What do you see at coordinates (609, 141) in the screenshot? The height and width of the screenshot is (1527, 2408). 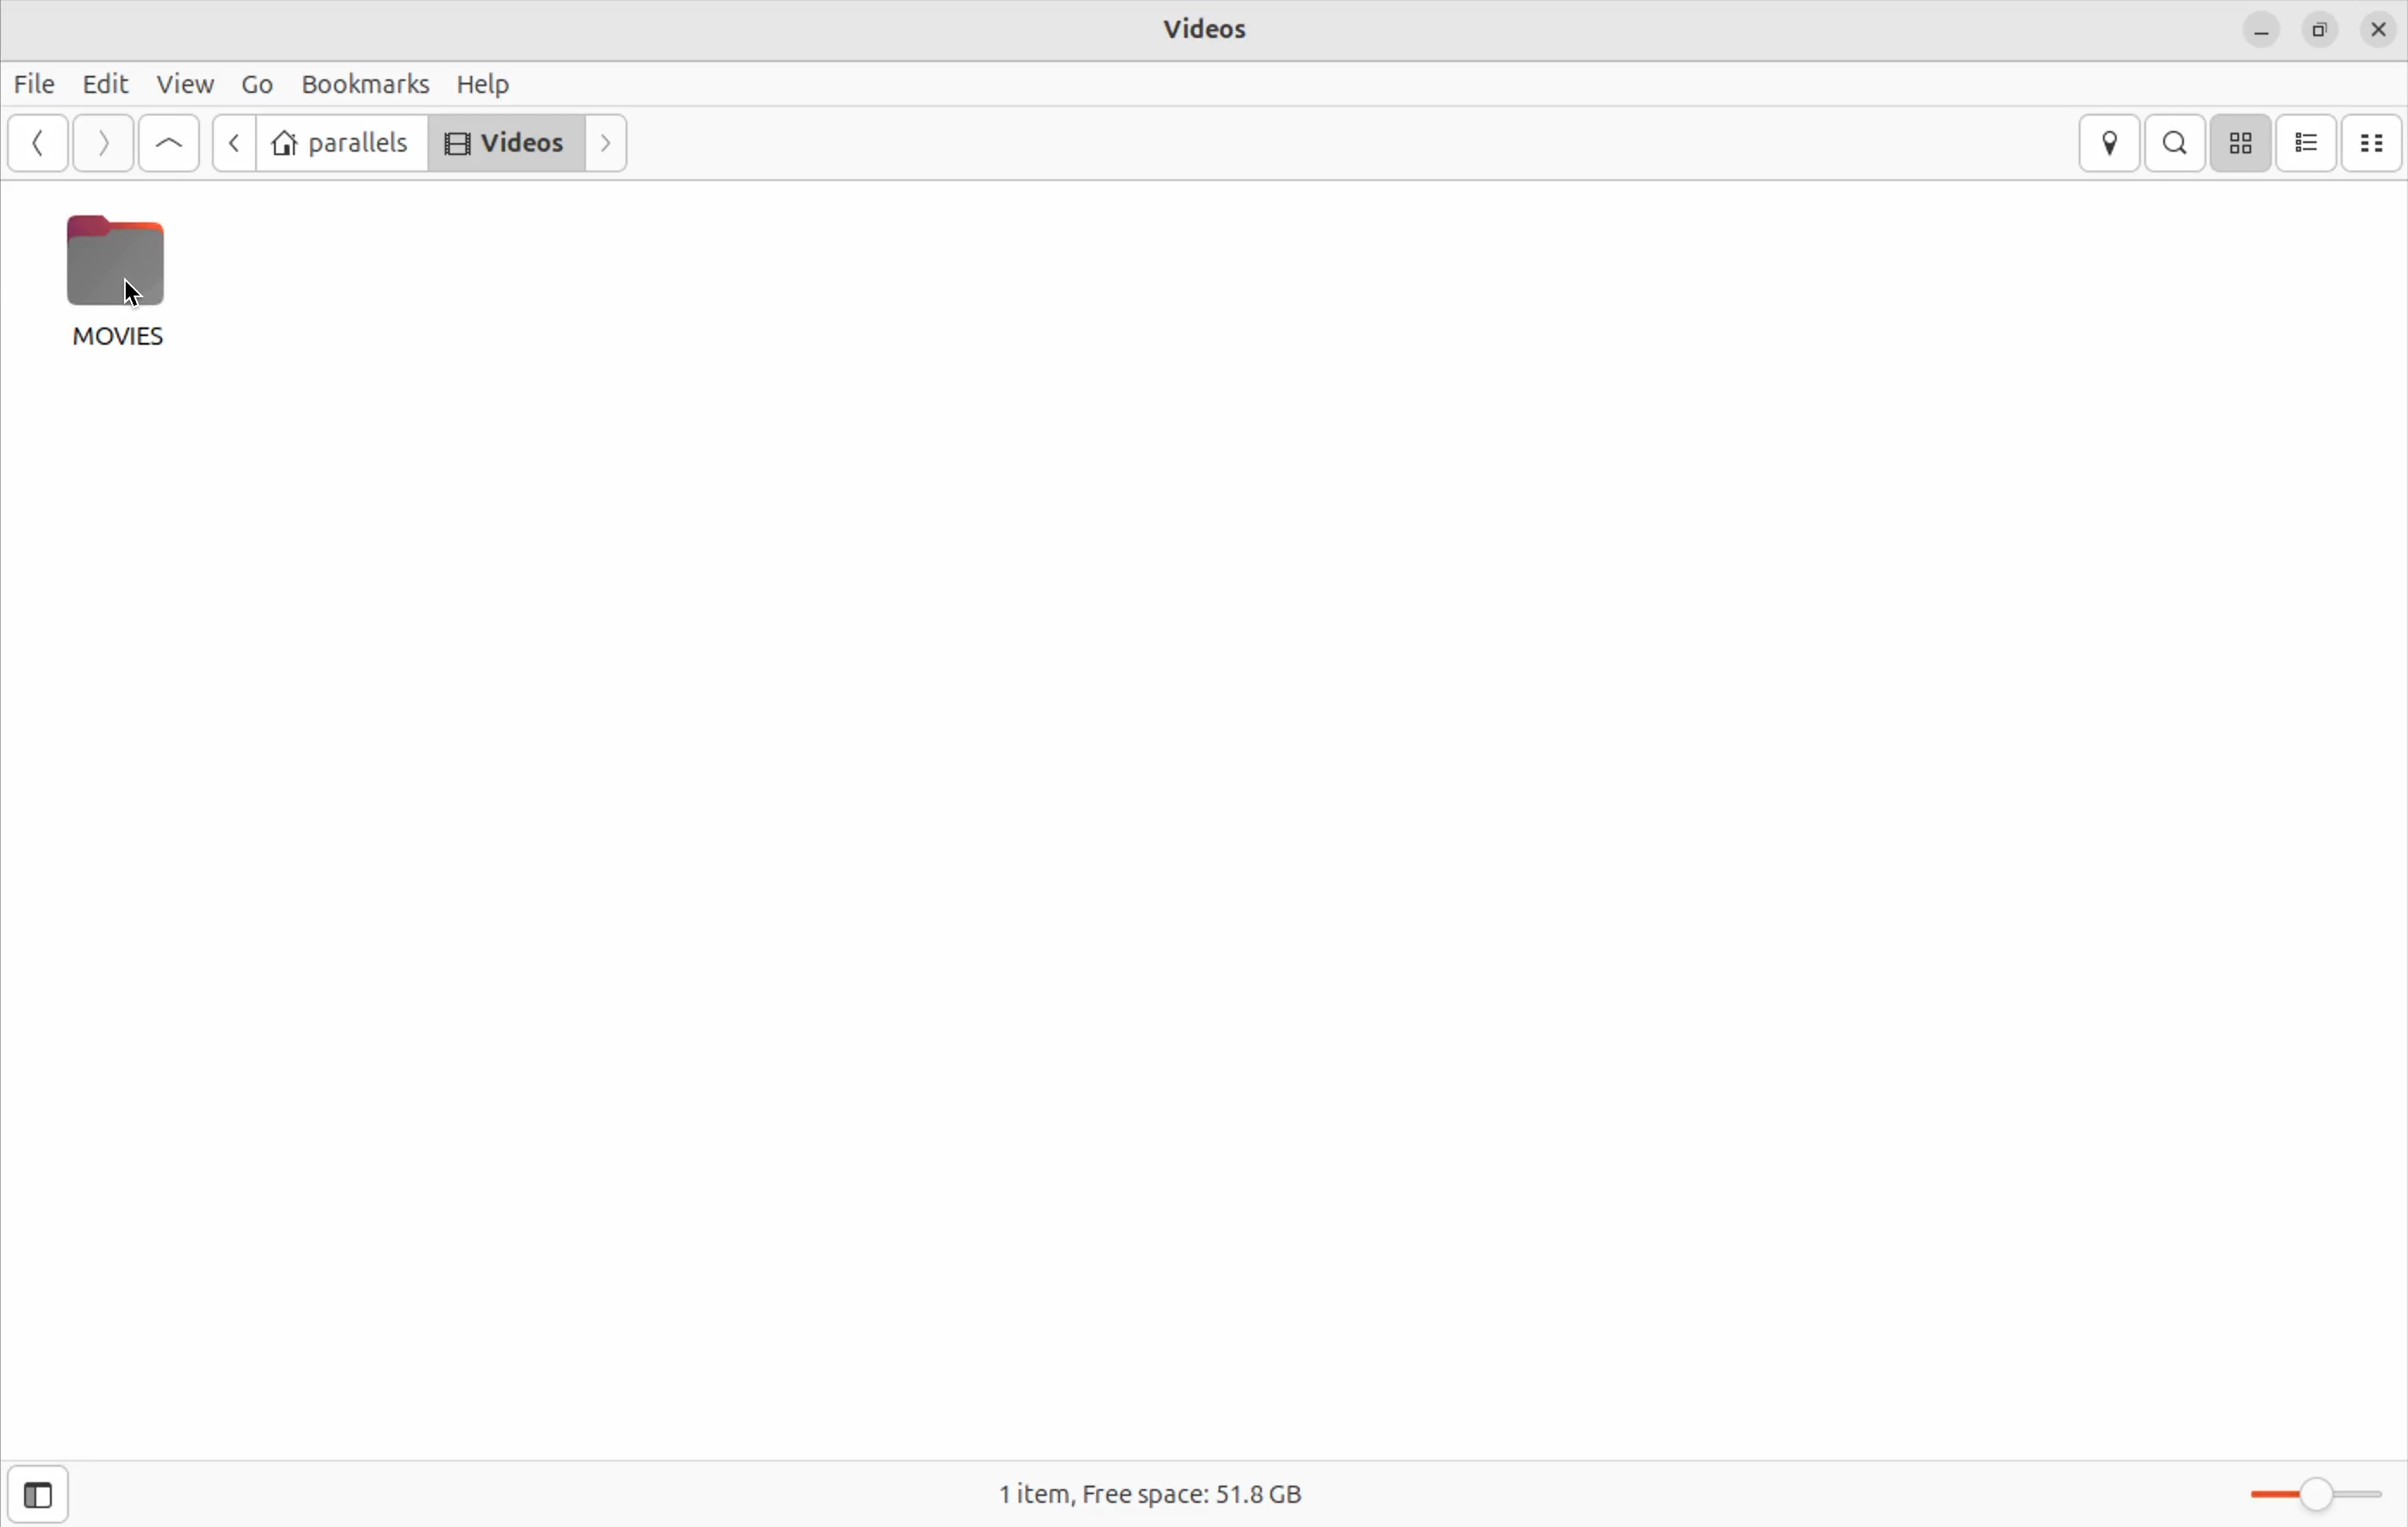 I see `next` at bounding box center [609, 141].